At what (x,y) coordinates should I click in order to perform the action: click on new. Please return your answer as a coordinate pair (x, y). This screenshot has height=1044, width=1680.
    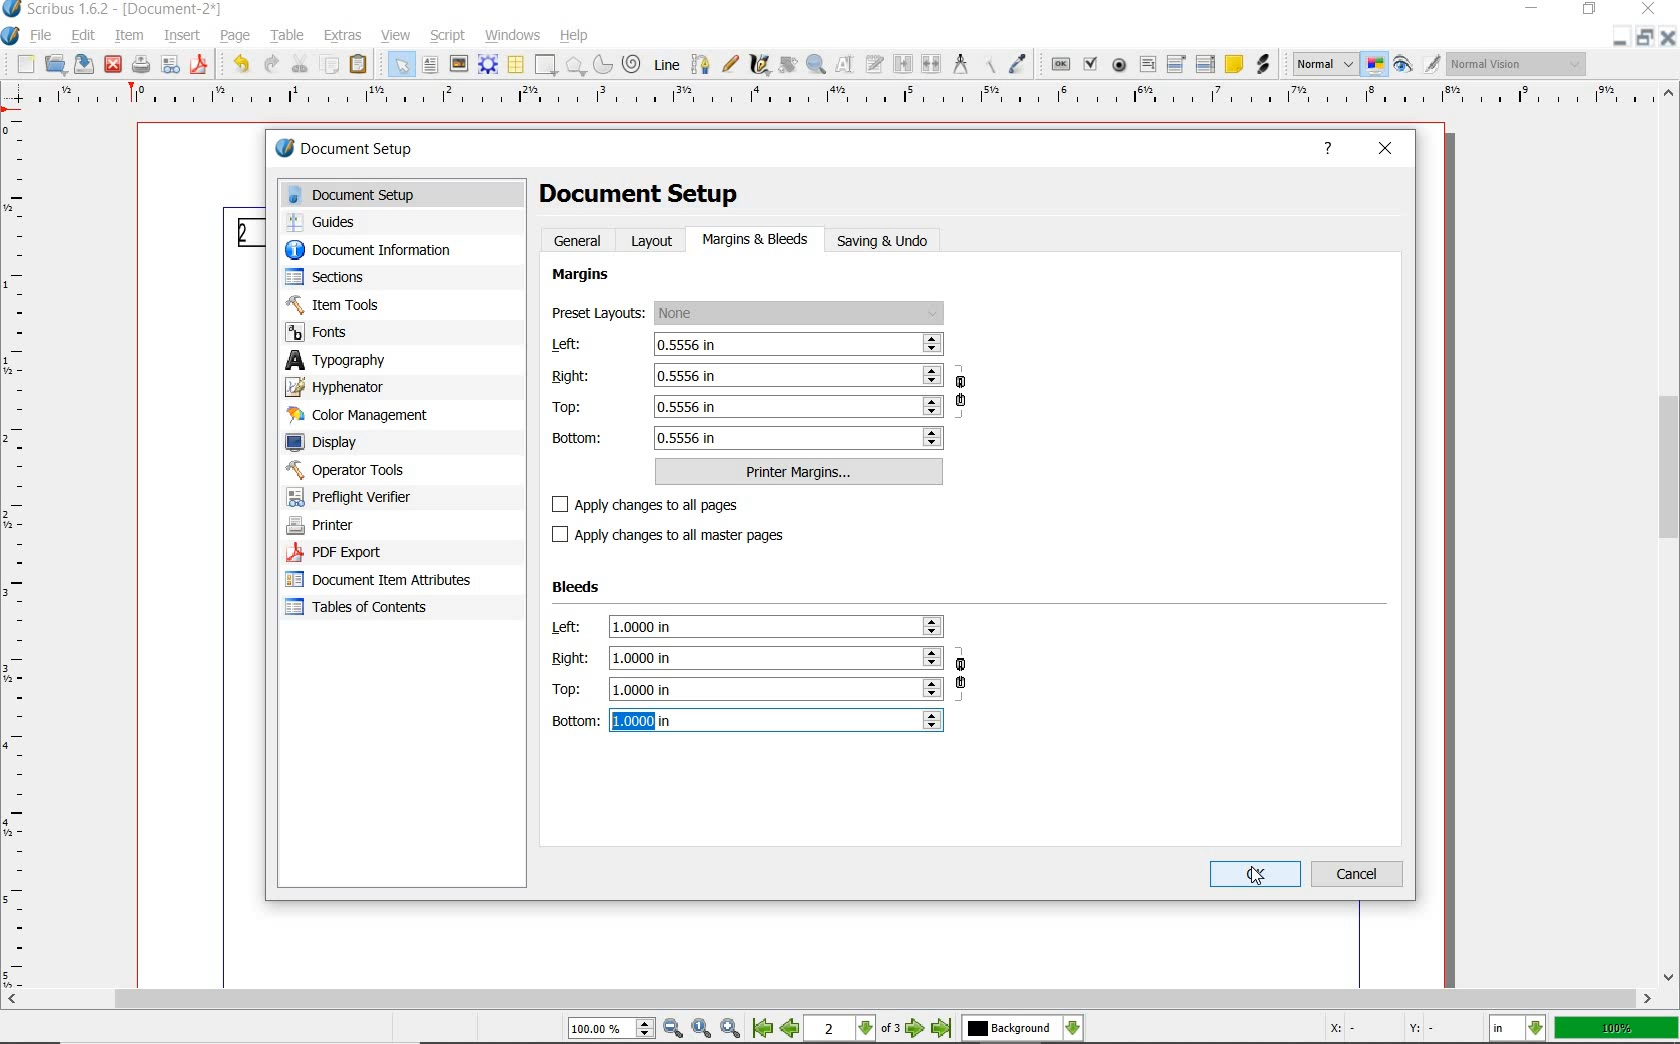
    Looking at the image, I should click on (27, 65).